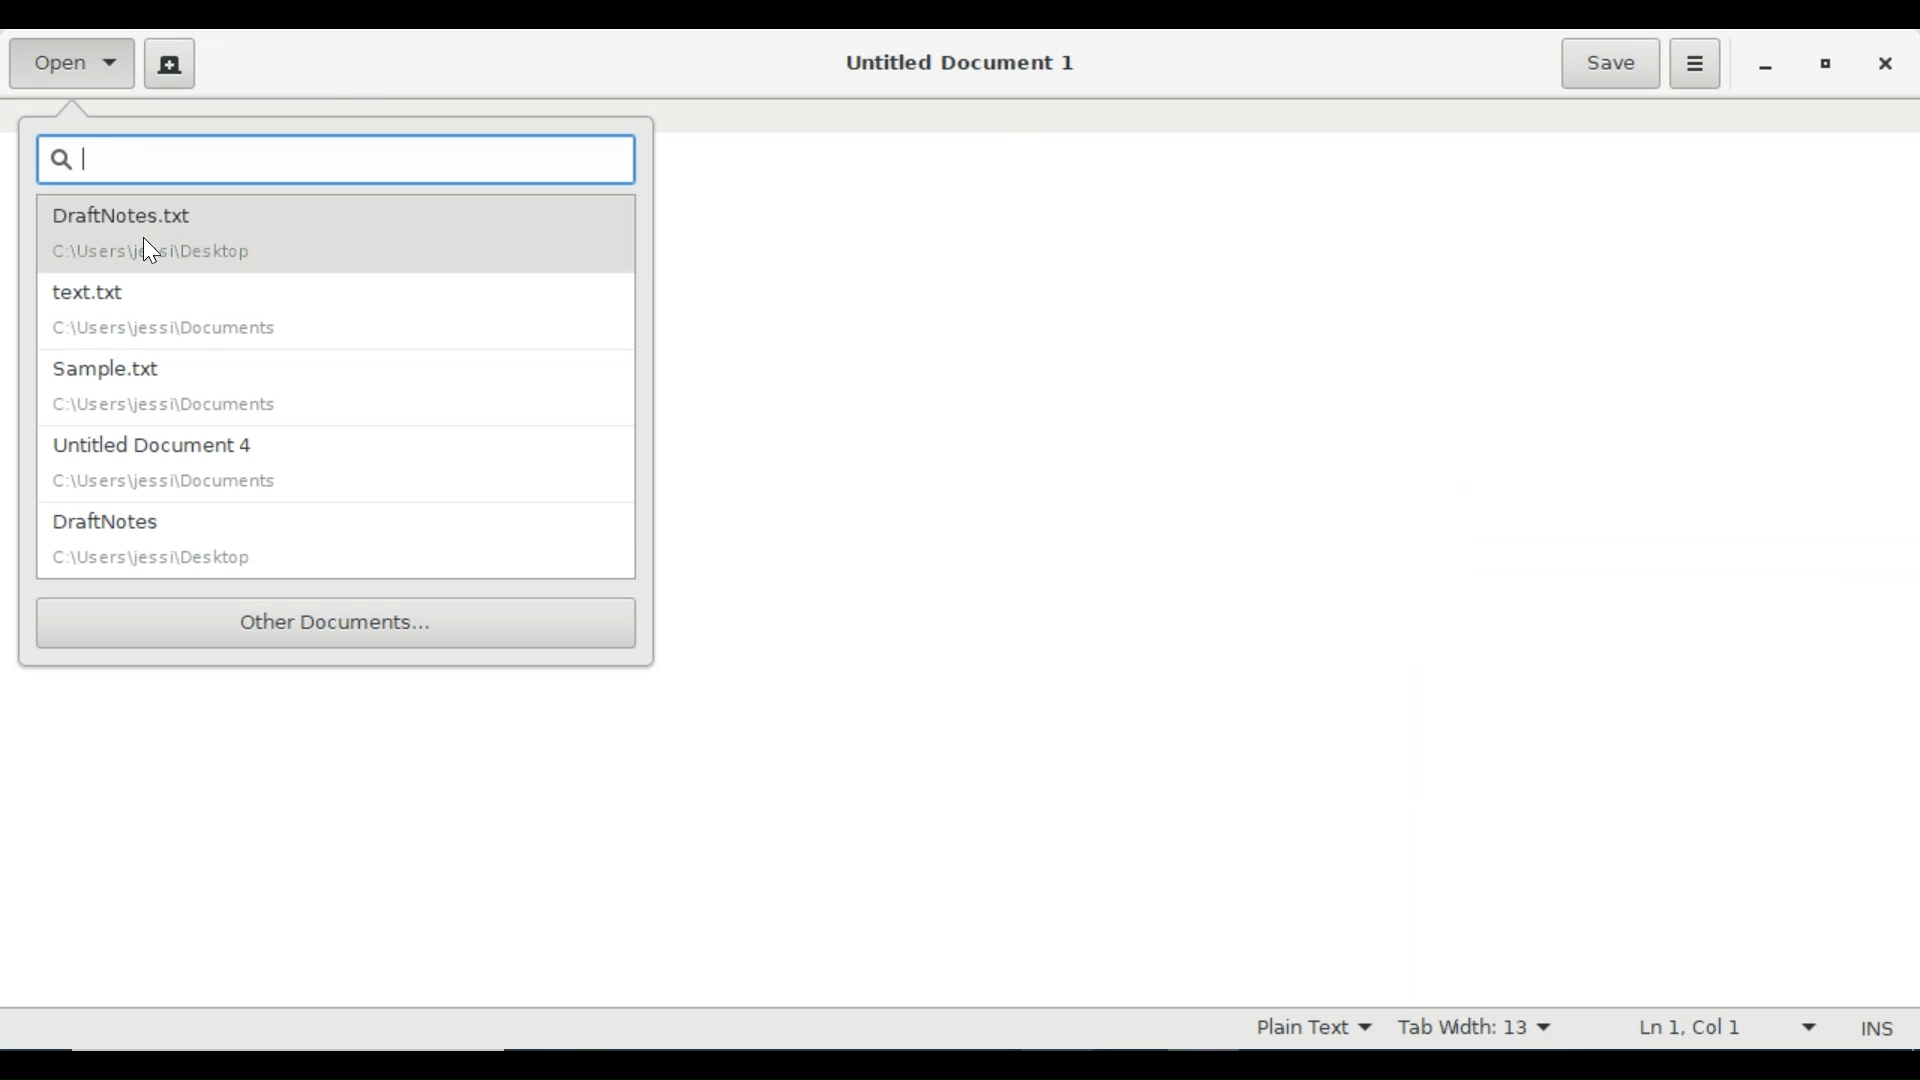  What do you see at coordinates (340, 541) in the screenshot?
I see `DraftNotes` at bounding box center [340, 541].